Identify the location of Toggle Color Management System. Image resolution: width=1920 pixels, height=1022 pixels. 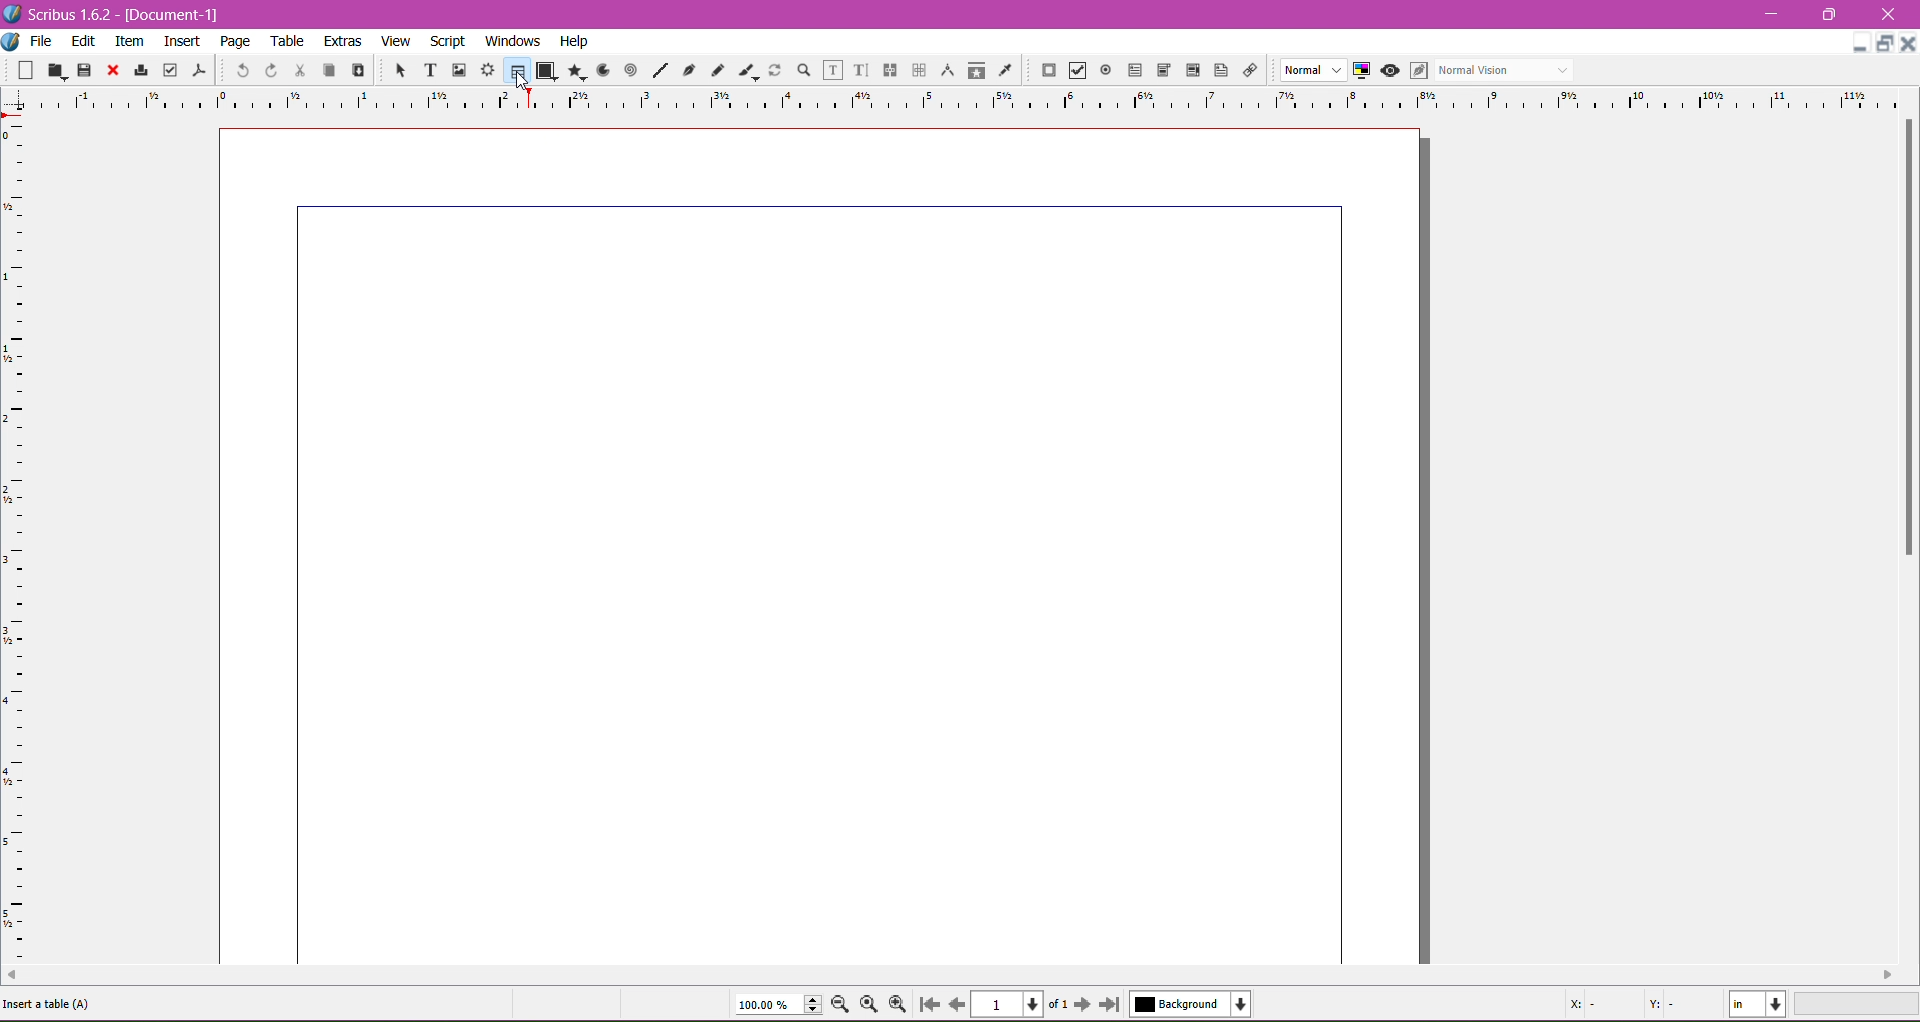
(1359, 69).